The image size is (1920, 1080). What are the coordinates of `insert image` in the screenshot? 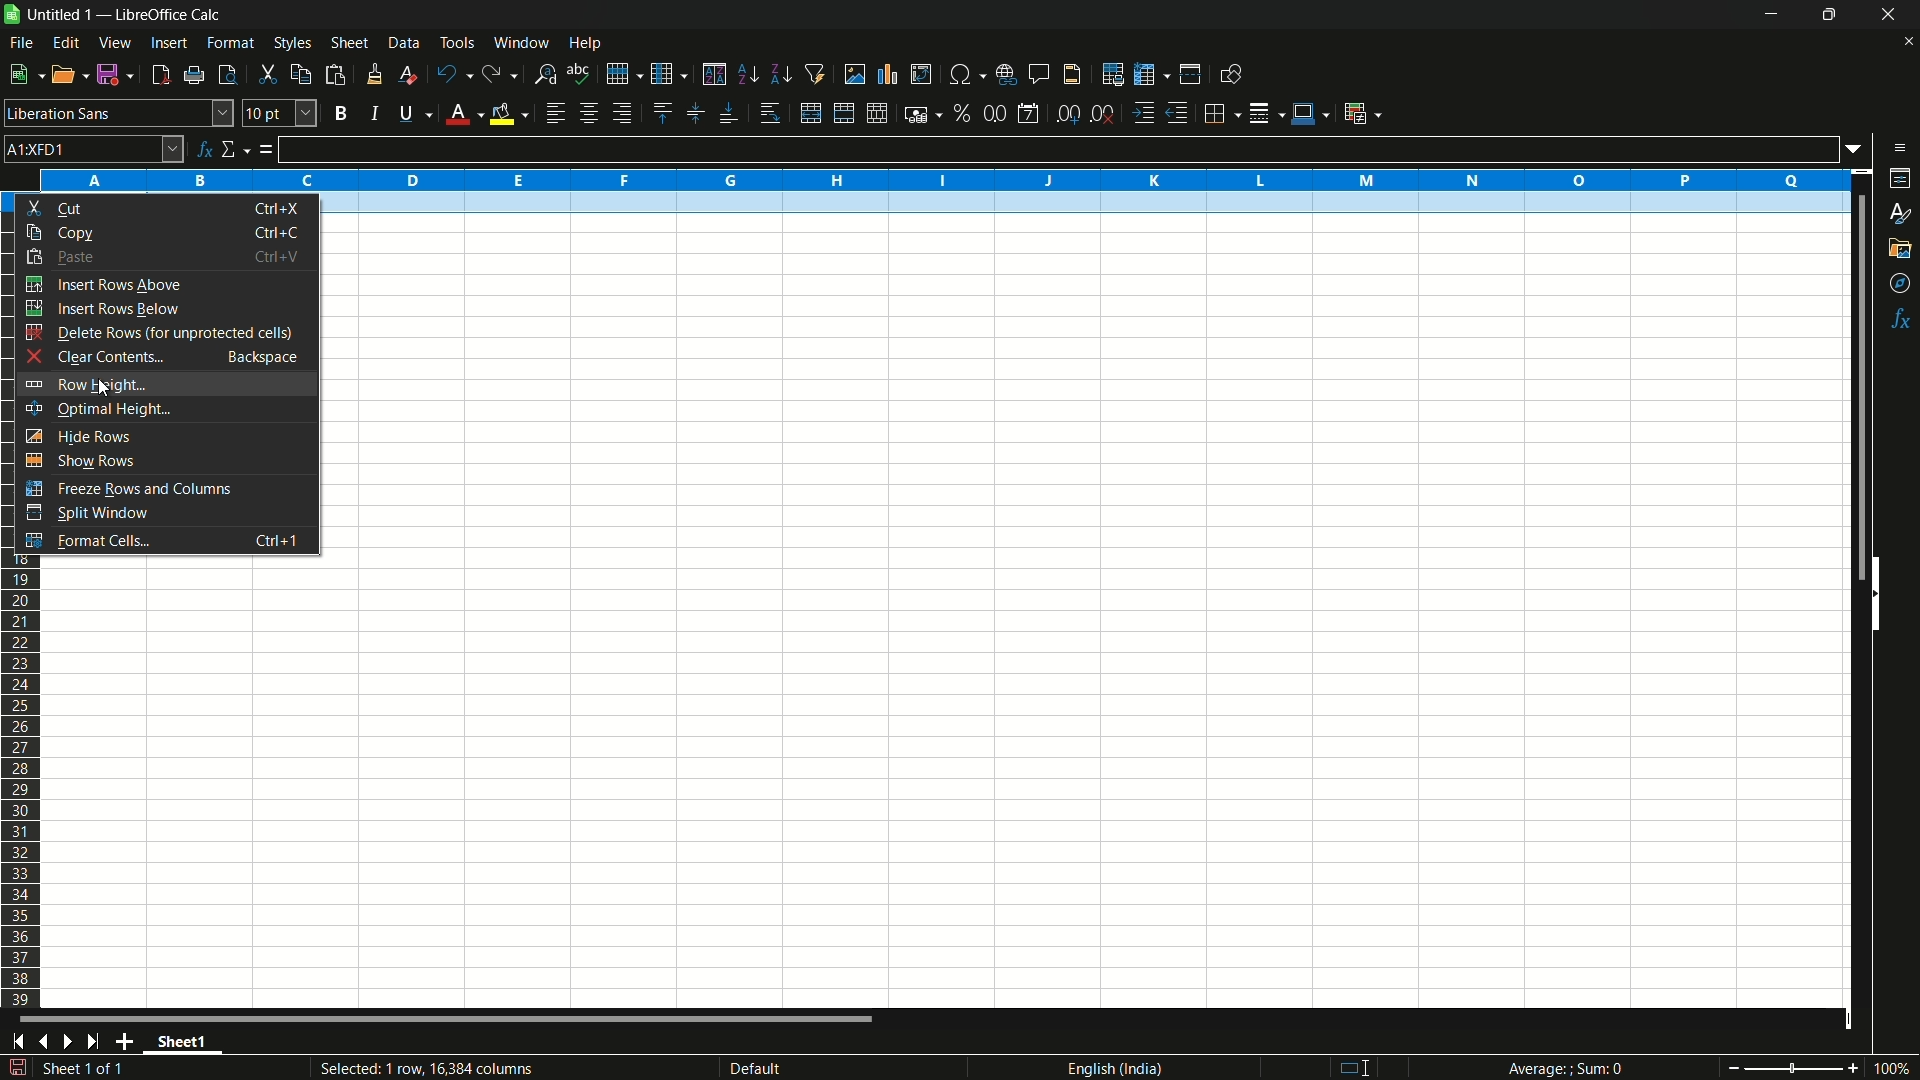 It's located at (855, 73).